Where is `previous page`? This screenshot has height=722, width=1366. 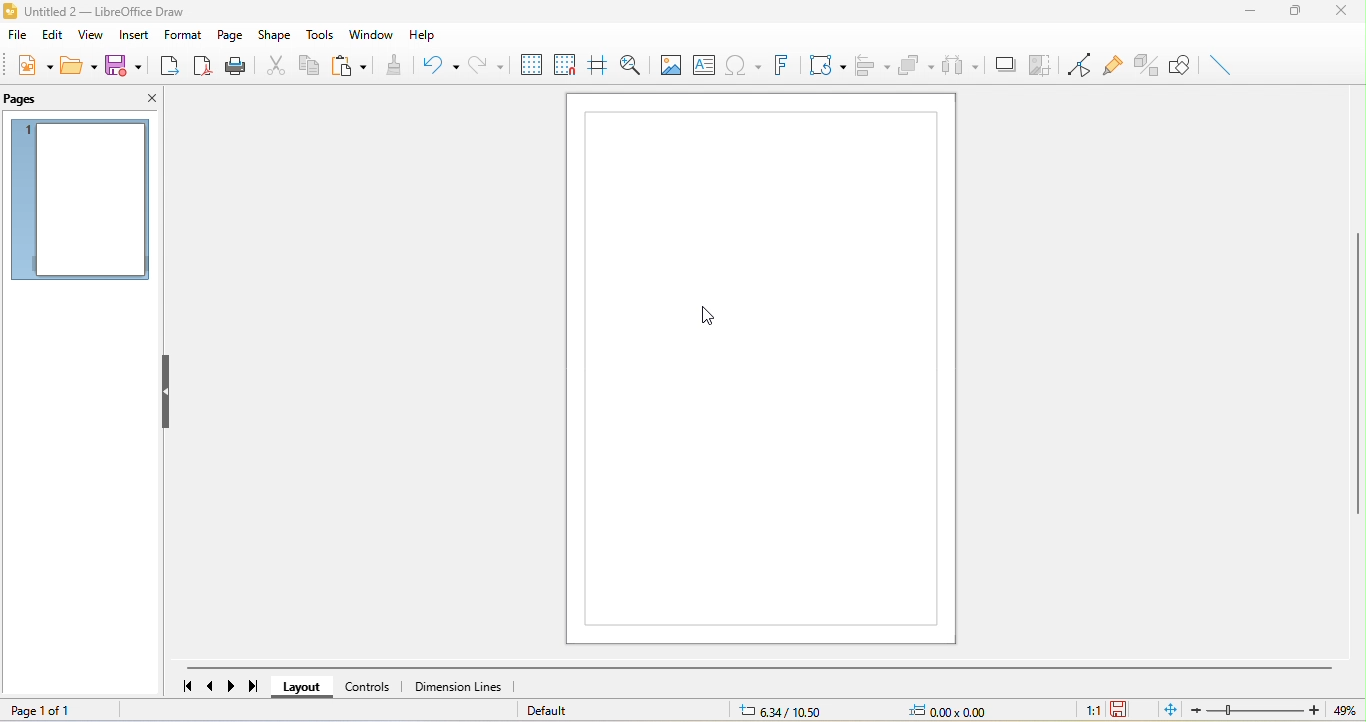
previous page is located at coordinates (212, 688).